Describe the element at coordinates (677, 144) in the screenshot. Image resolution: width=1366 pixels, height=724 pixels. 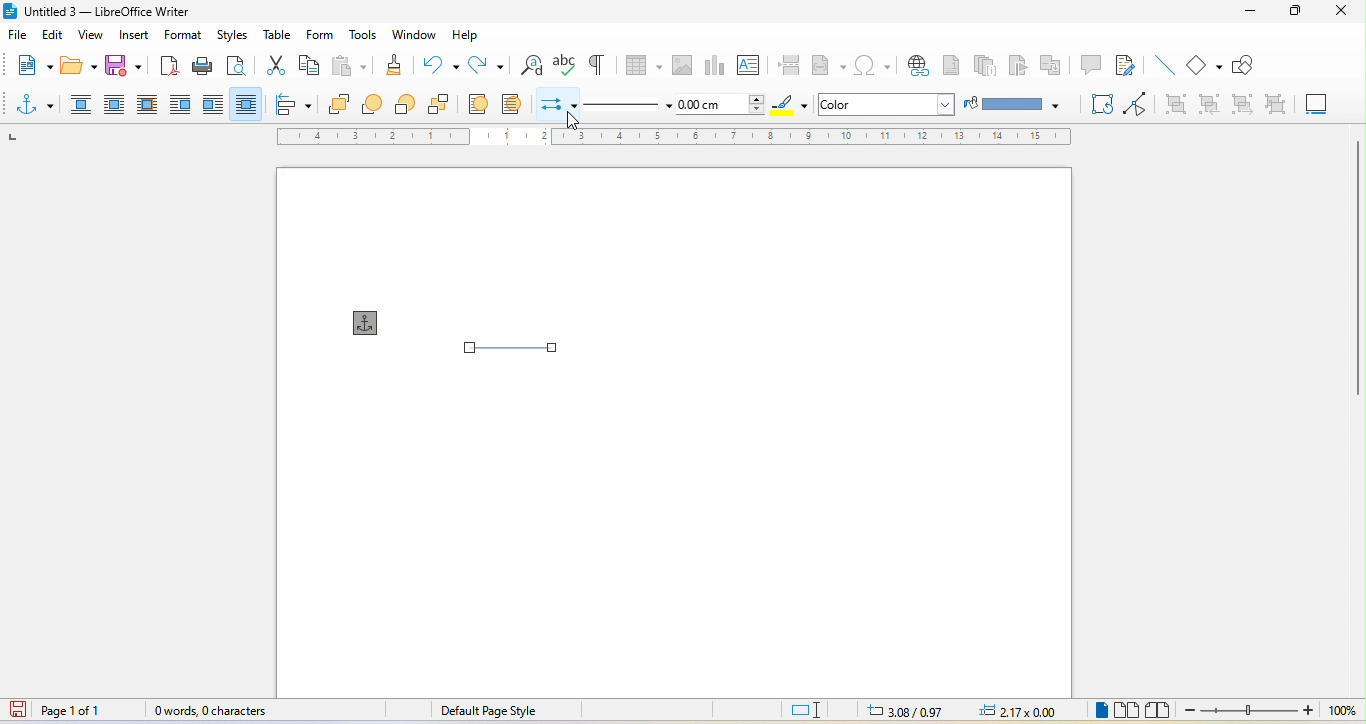
I see `ruler` at that location.